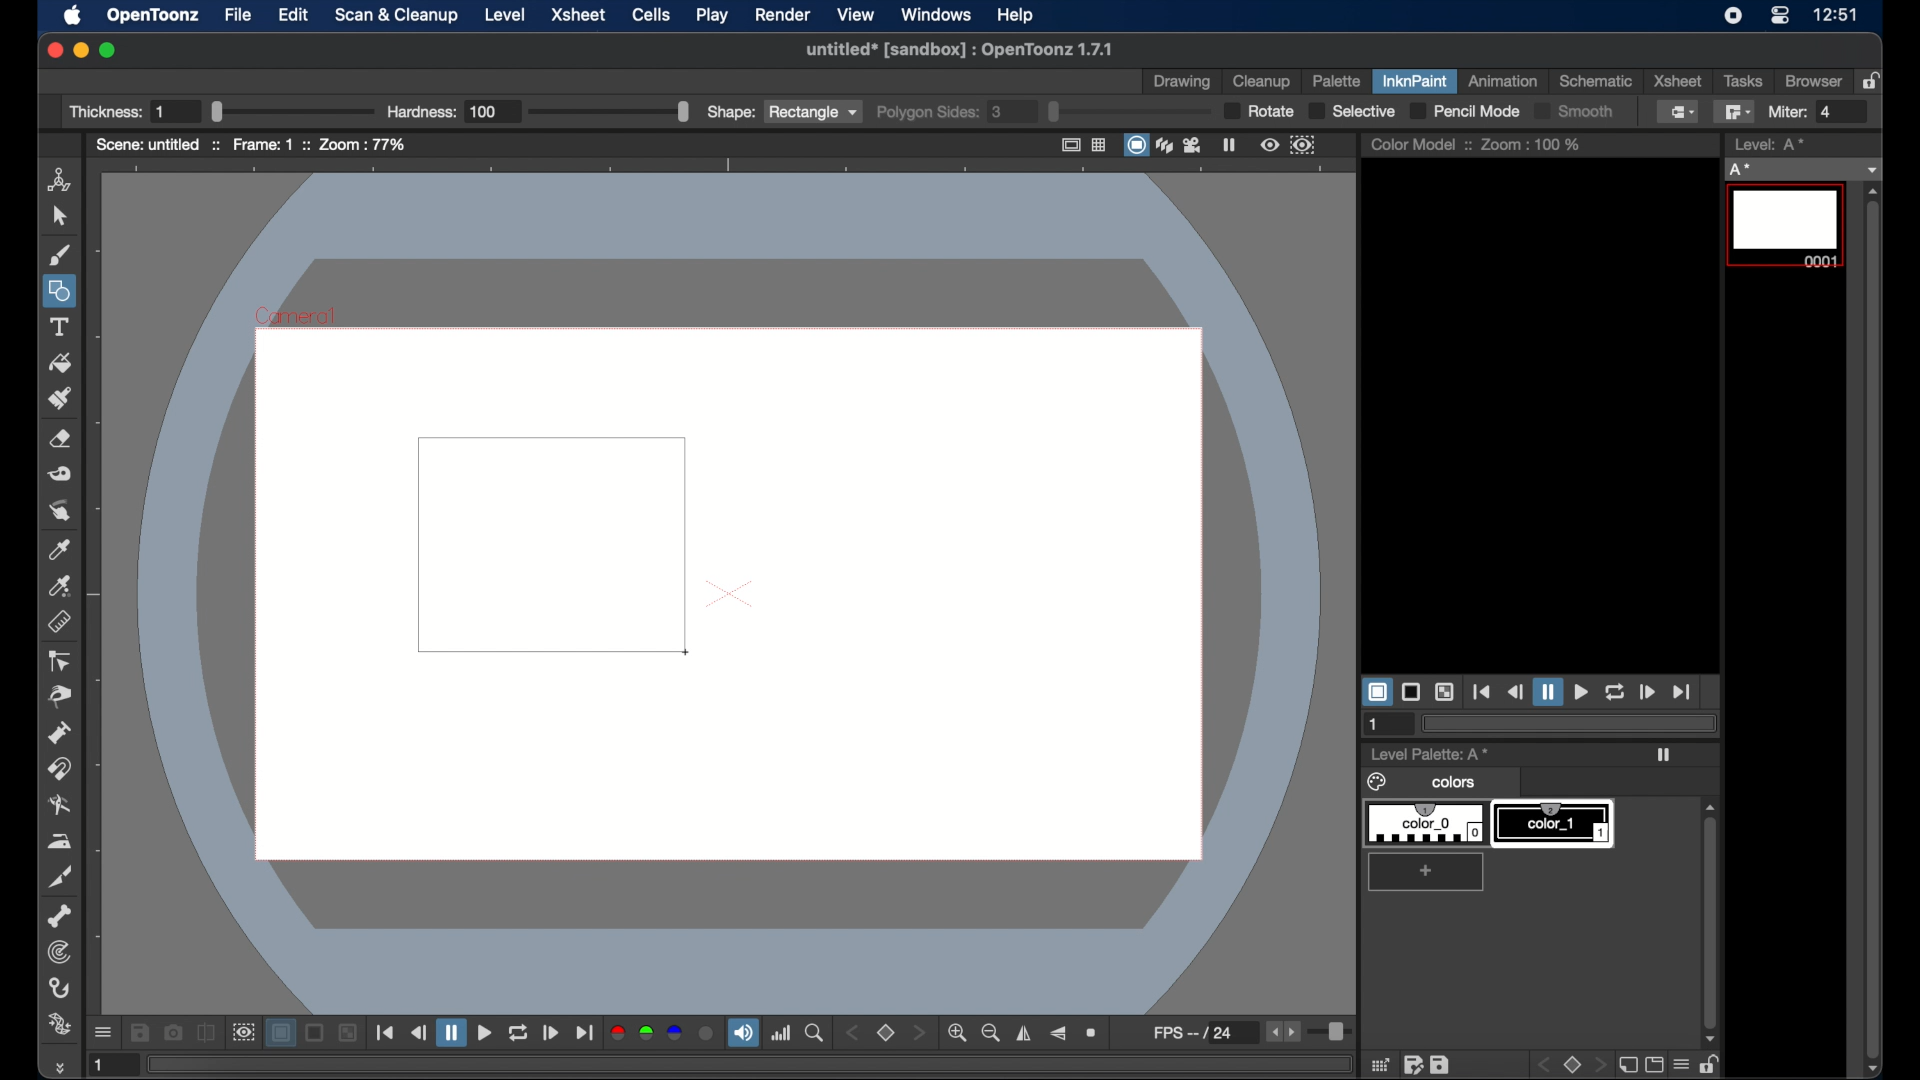 This screenshot has height=1080, width=1920. Describe the element at coordinates (1411, 691) in the screenshot. I see `black background` at that location.